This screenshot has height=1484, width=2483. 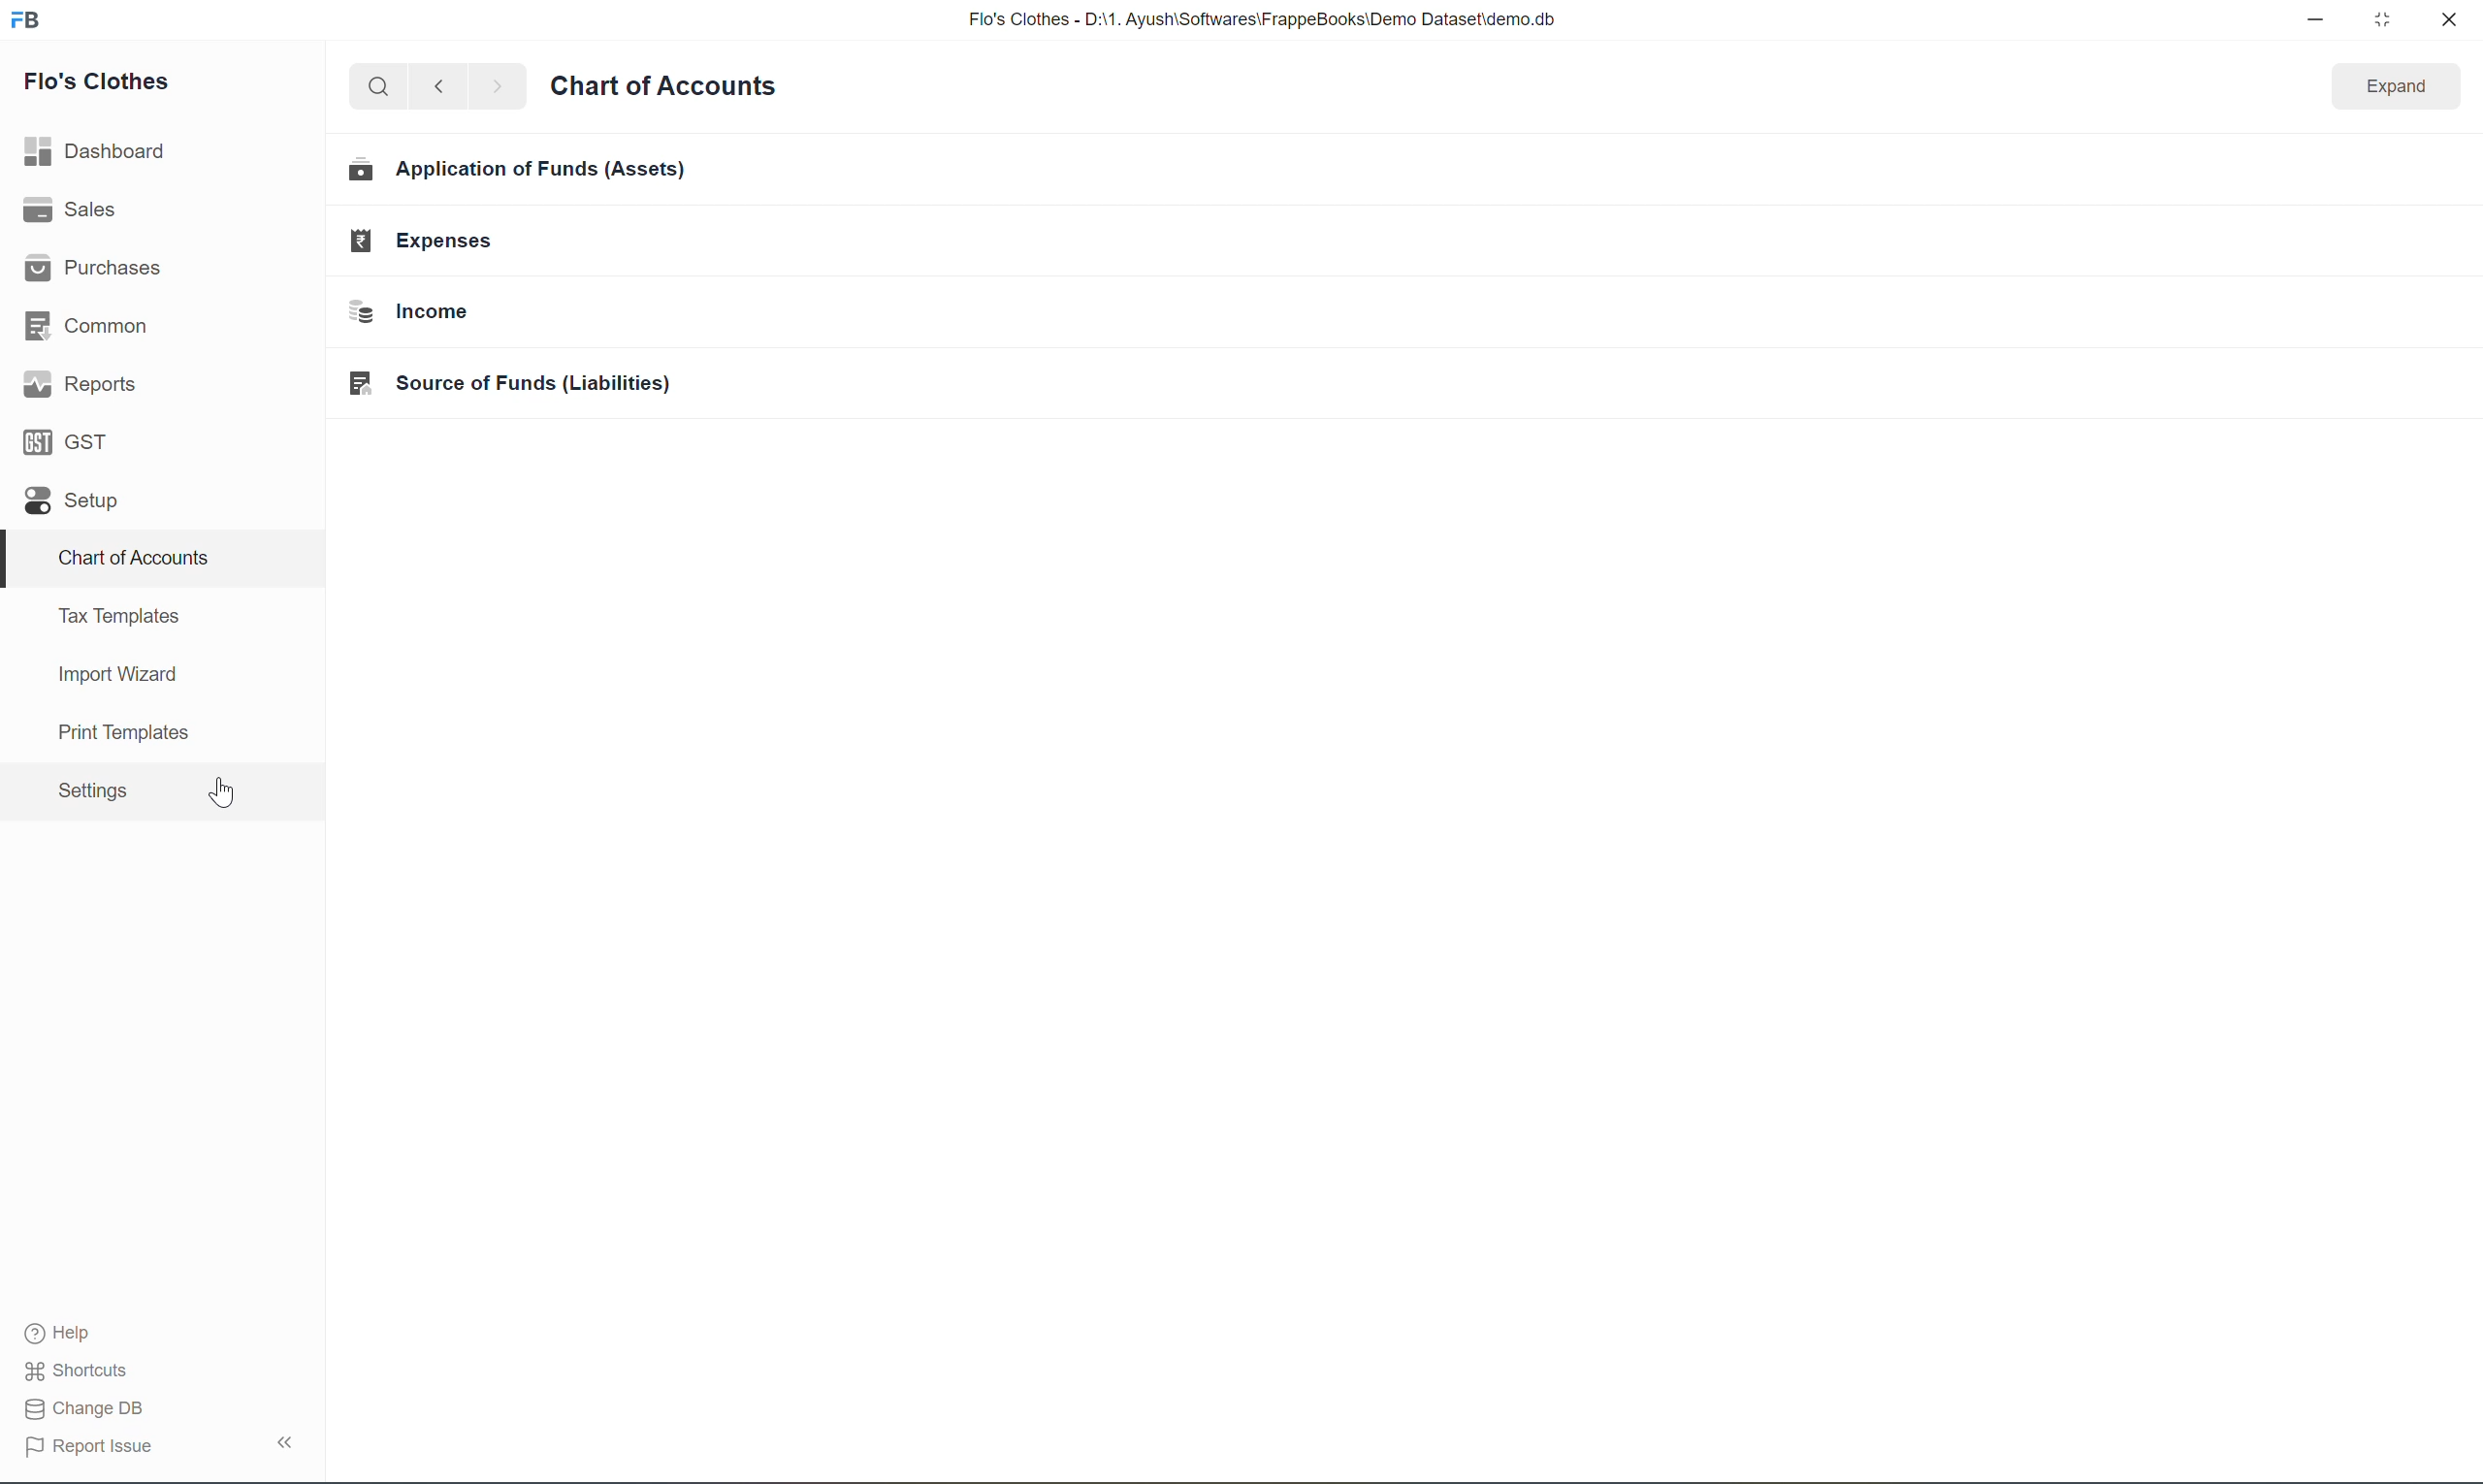 What do you see at coordinates (76, 210) in the screenshot?
I see `Sales` at bounding box center [76, 210].